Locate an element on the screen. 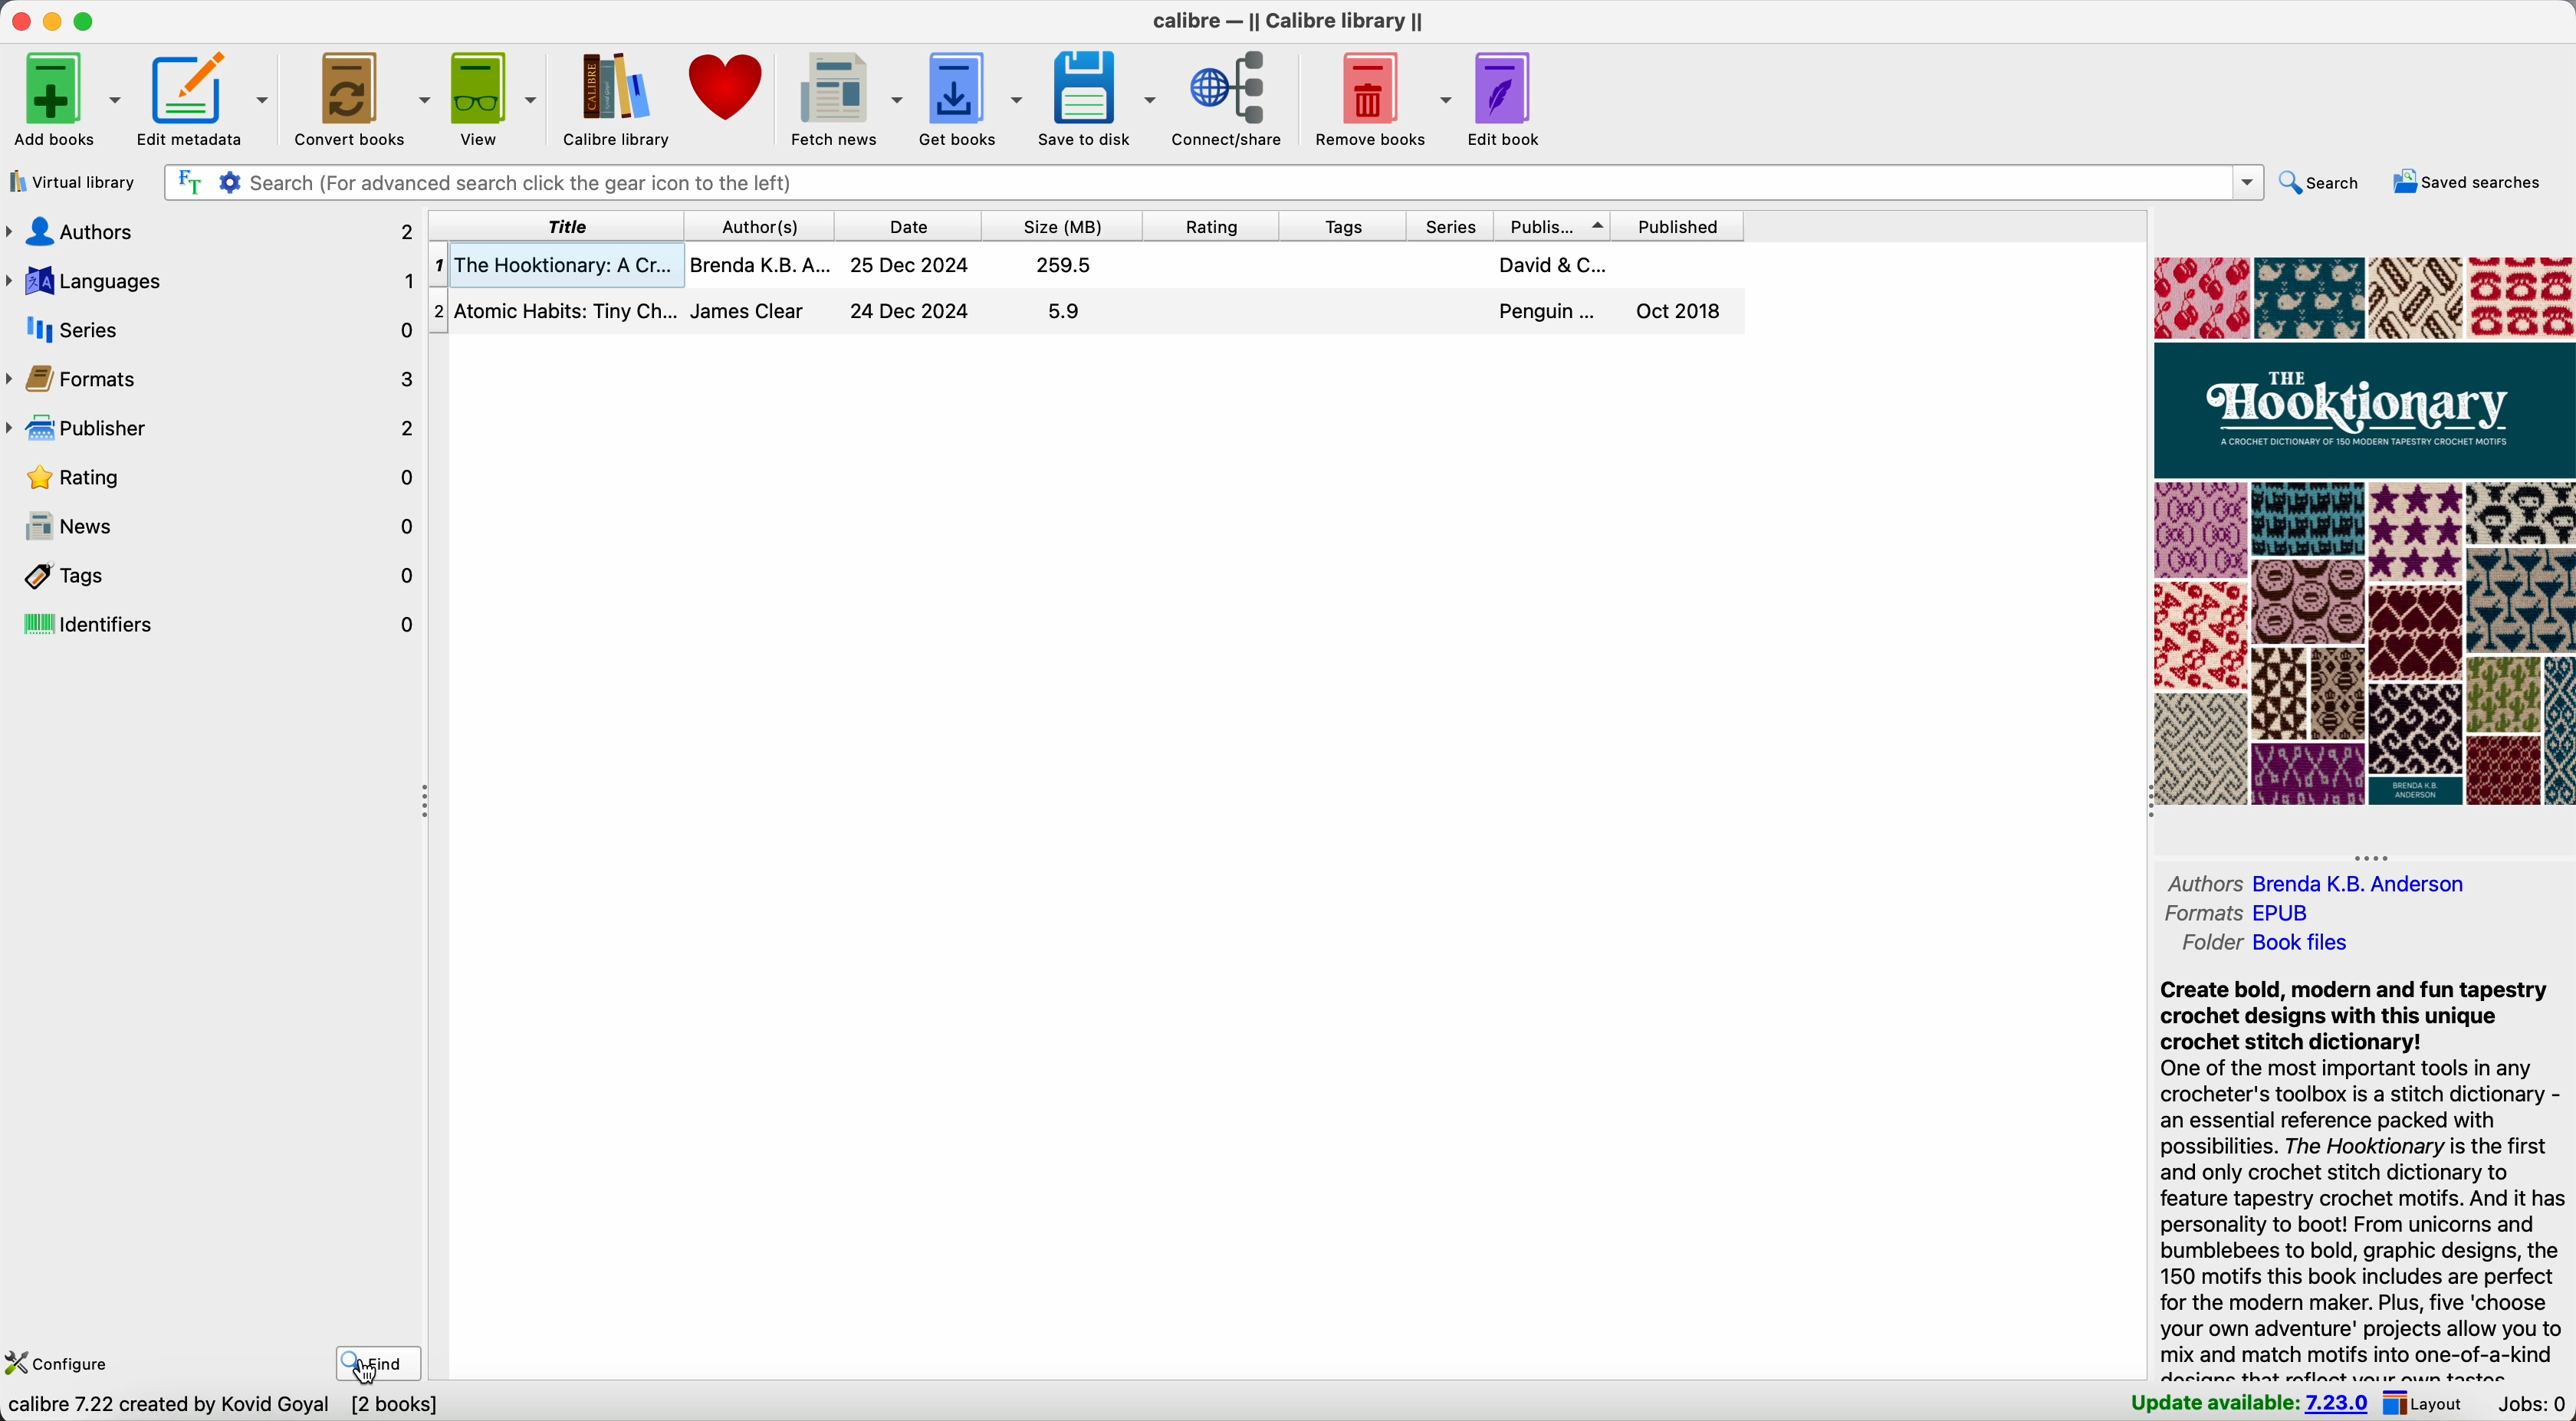  authors is located at coordinates (213, 229).